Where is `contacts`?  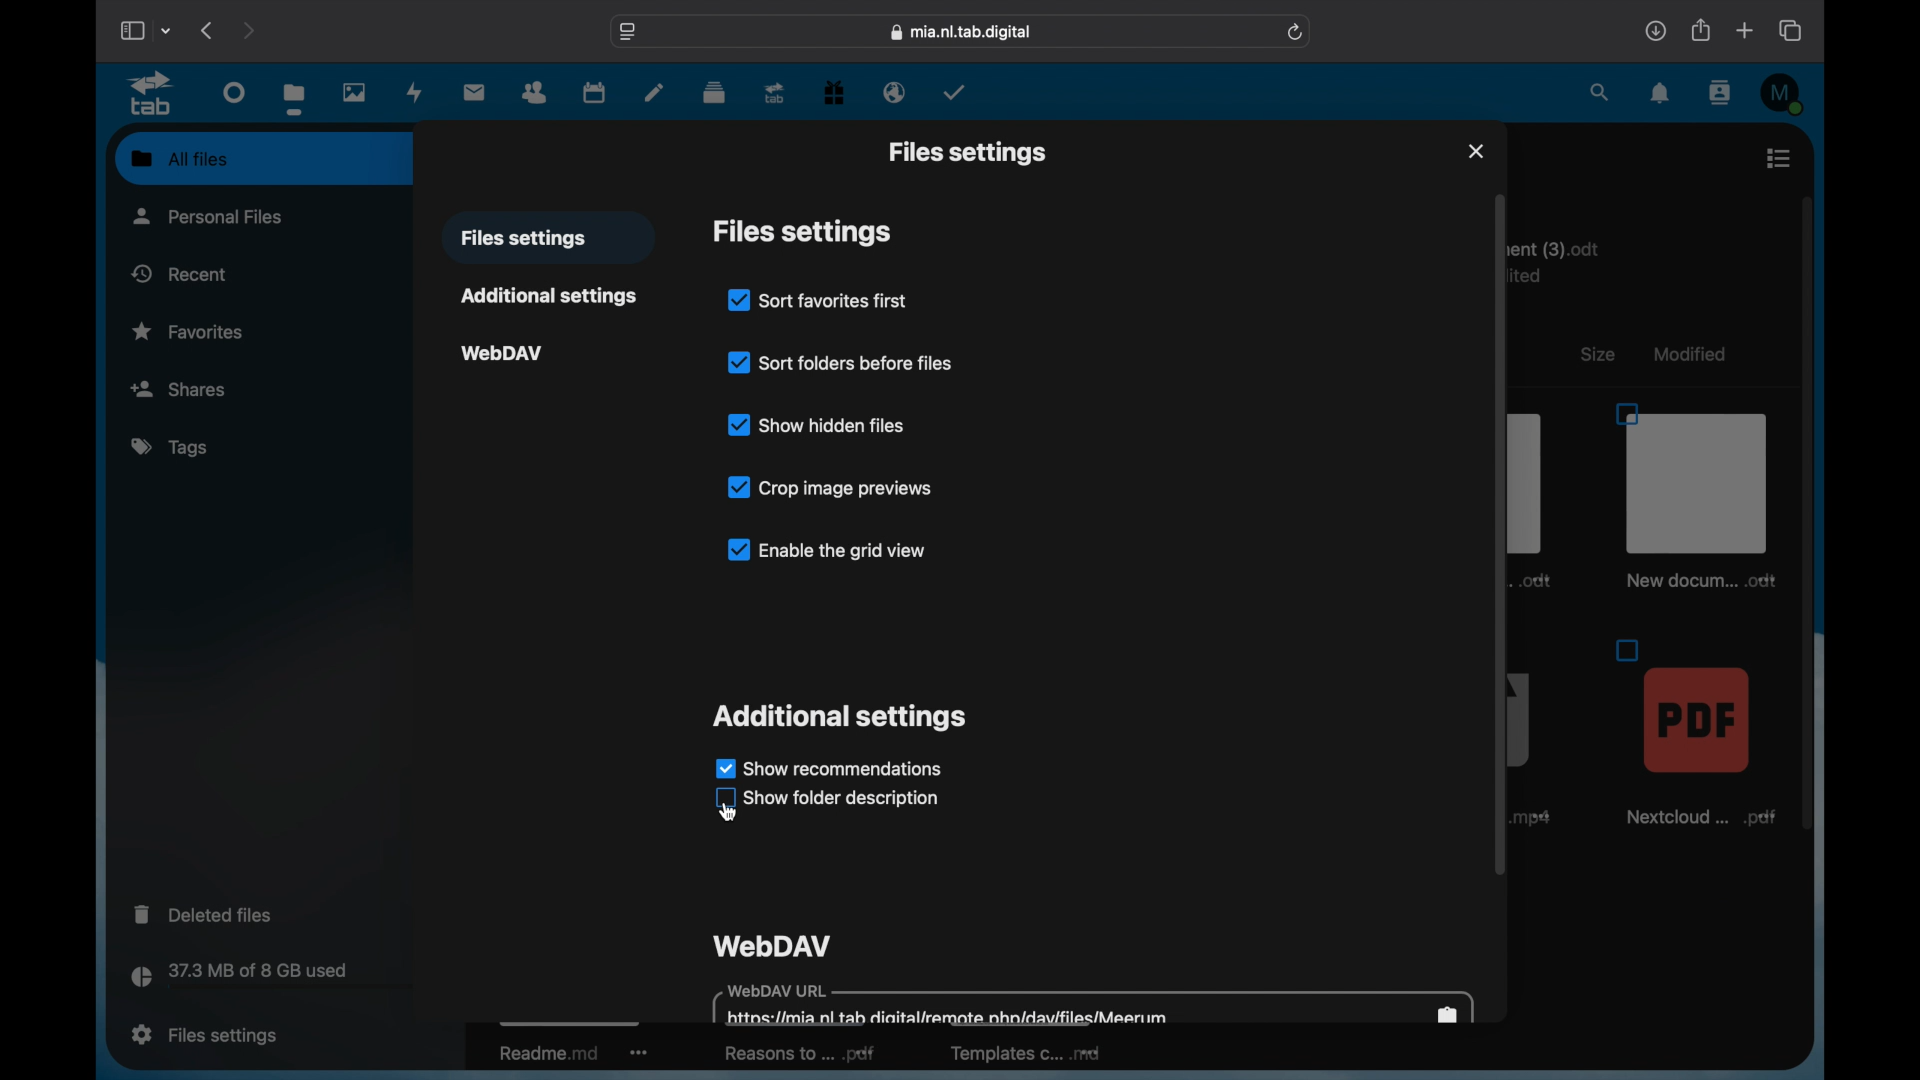 contacts is located at coordinates (1718, 93).